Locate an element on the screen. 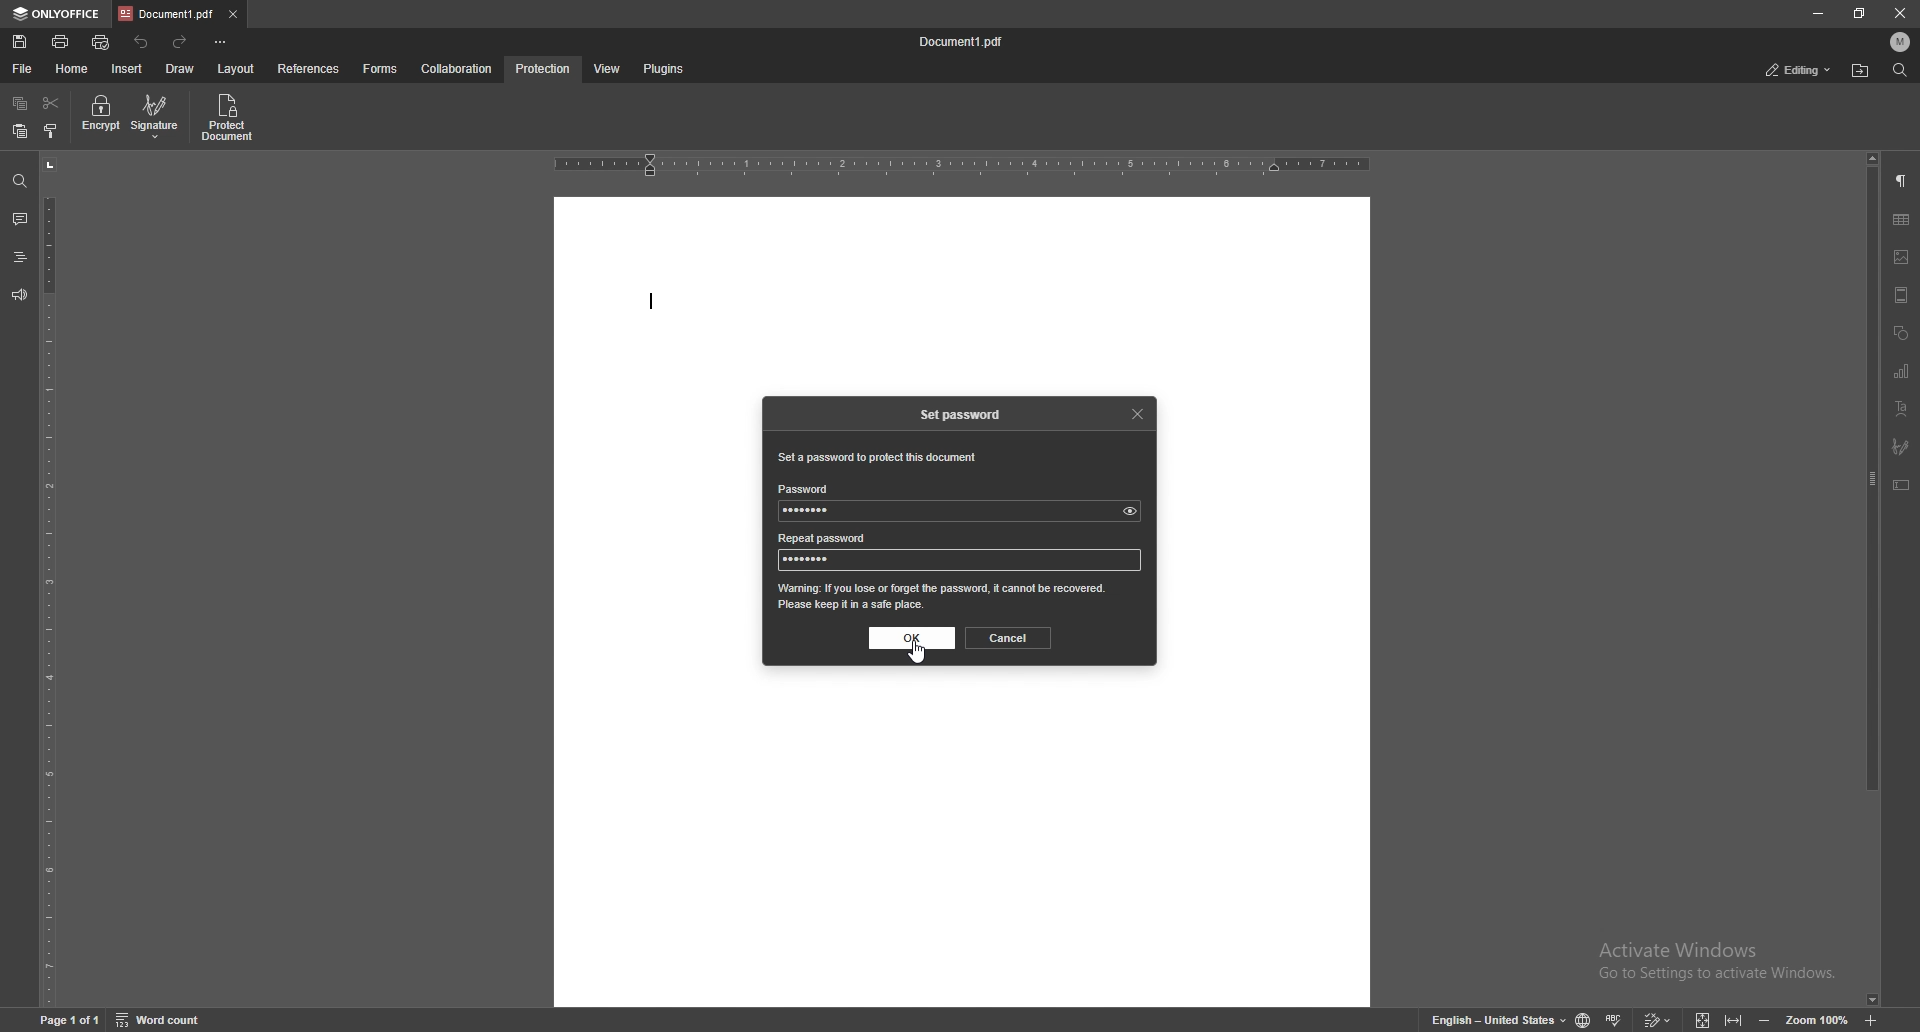 The image size is (1920, 1032). close is located at coordinates (1900, 15).